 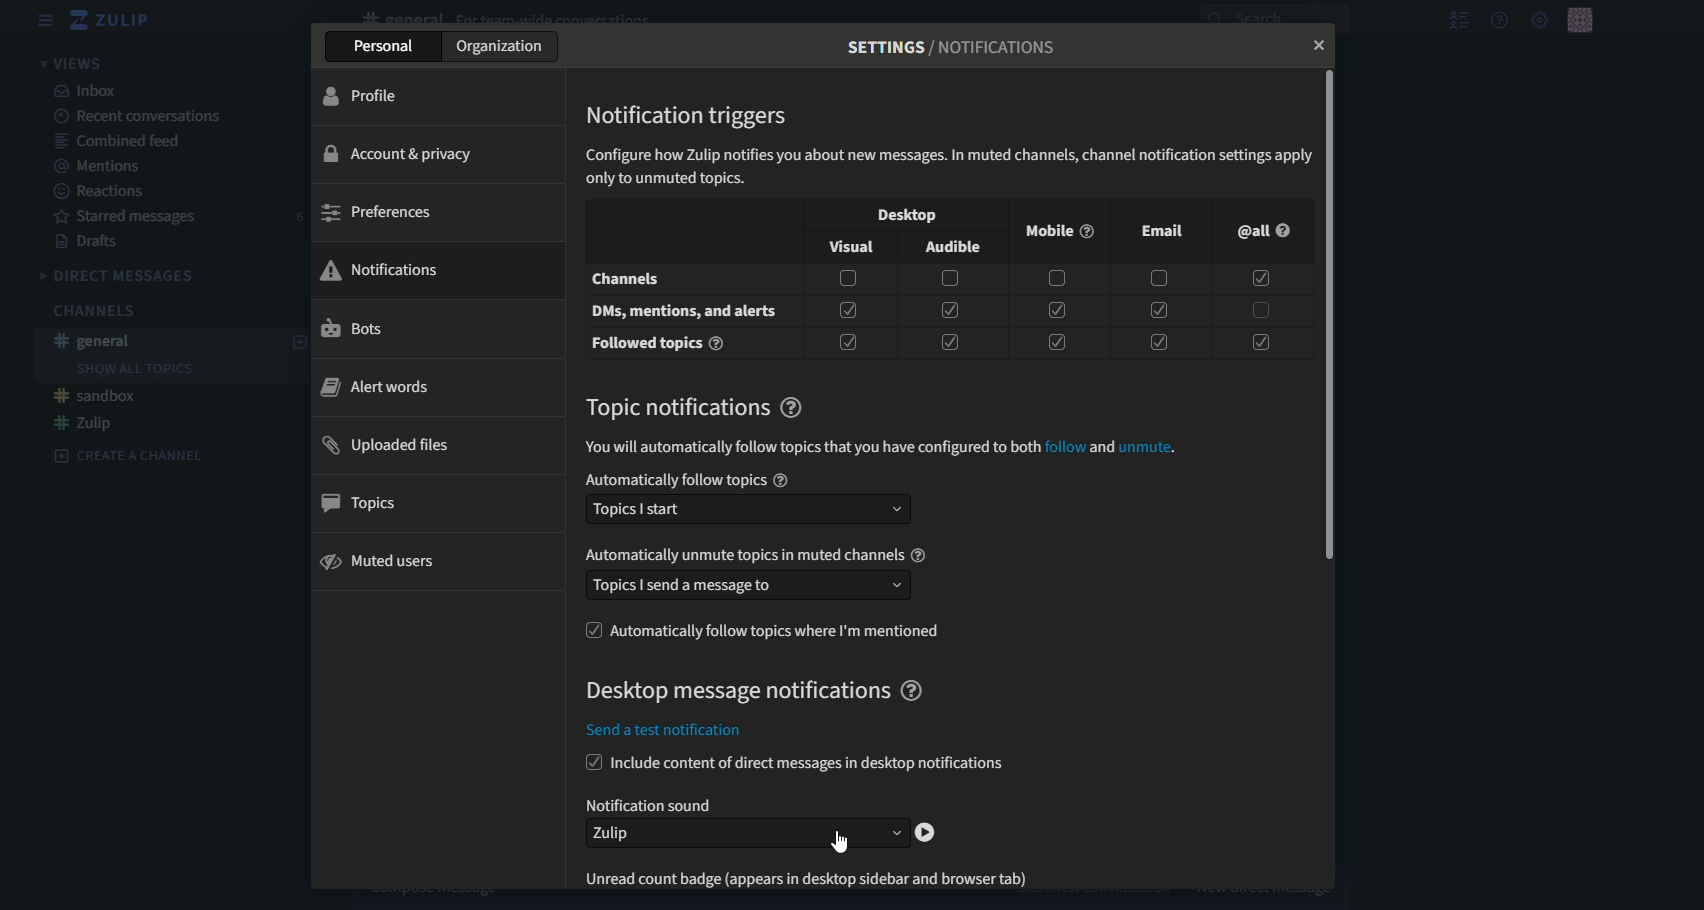 I want to click on mobile, so click(x=1056, y=232).